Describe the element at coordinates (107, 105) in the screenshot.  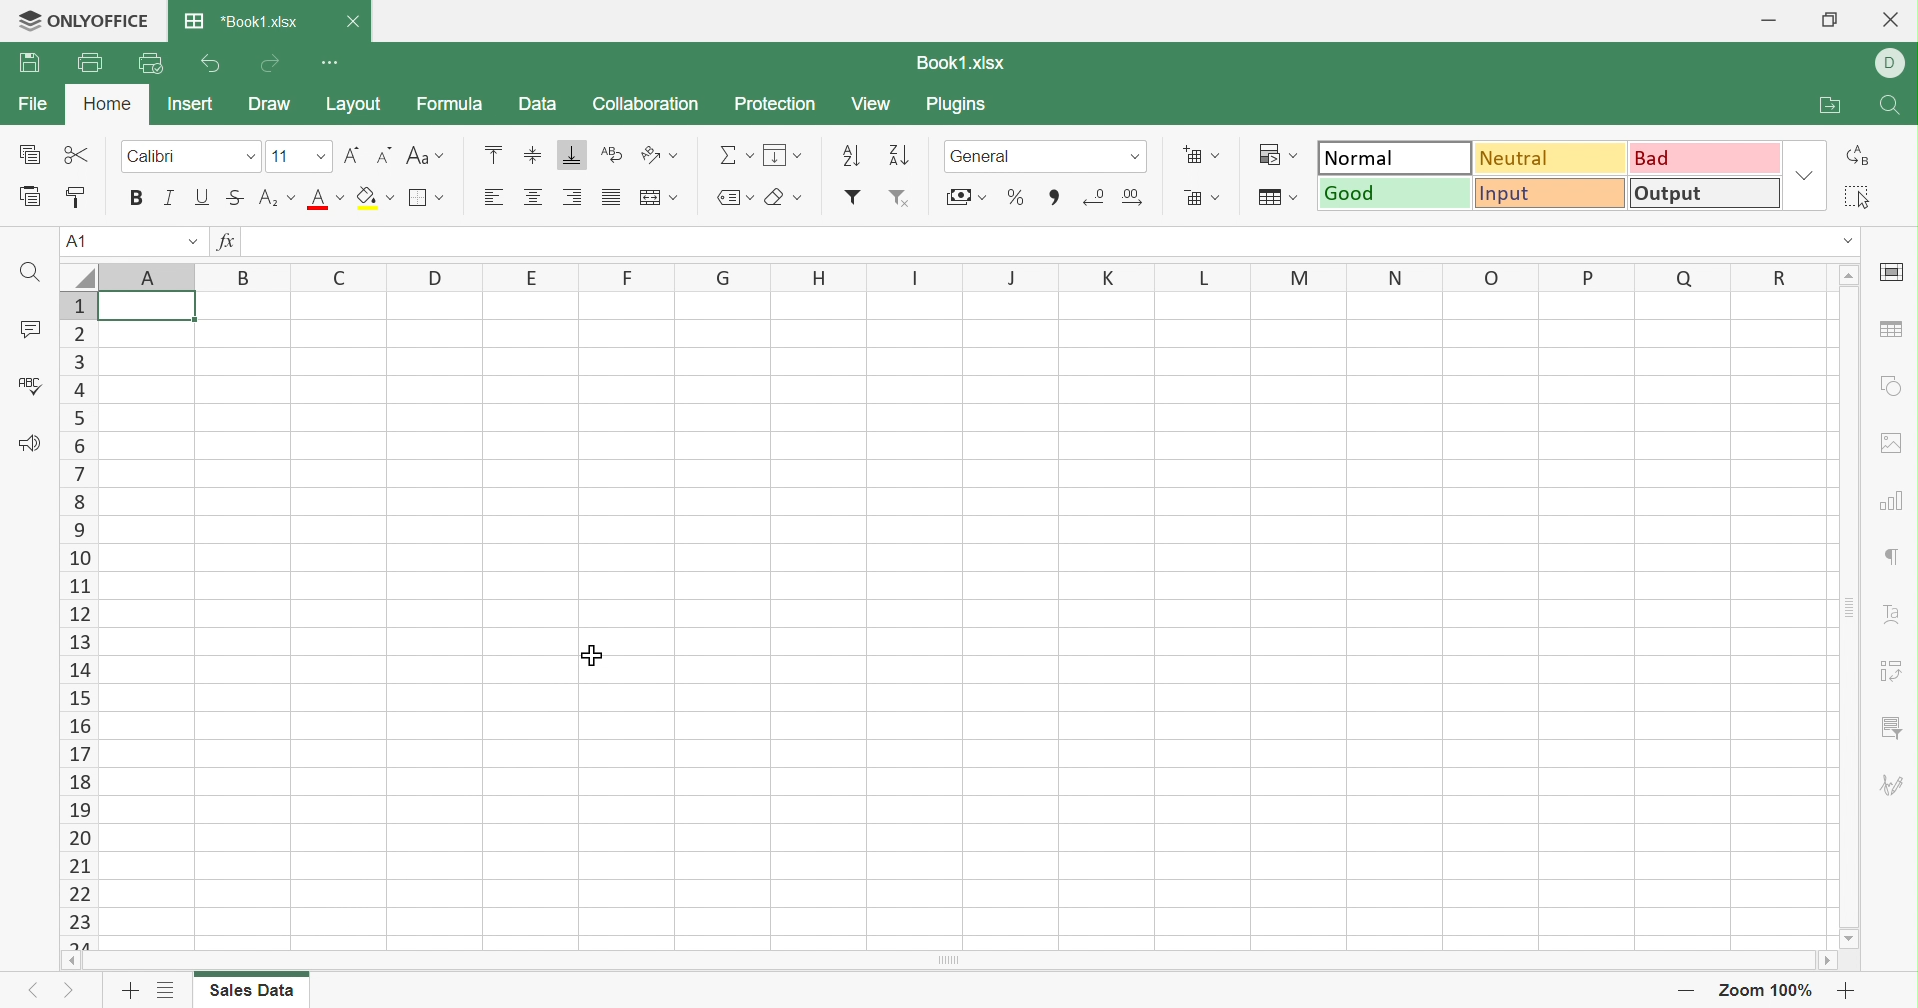
I see `Home` at that location.